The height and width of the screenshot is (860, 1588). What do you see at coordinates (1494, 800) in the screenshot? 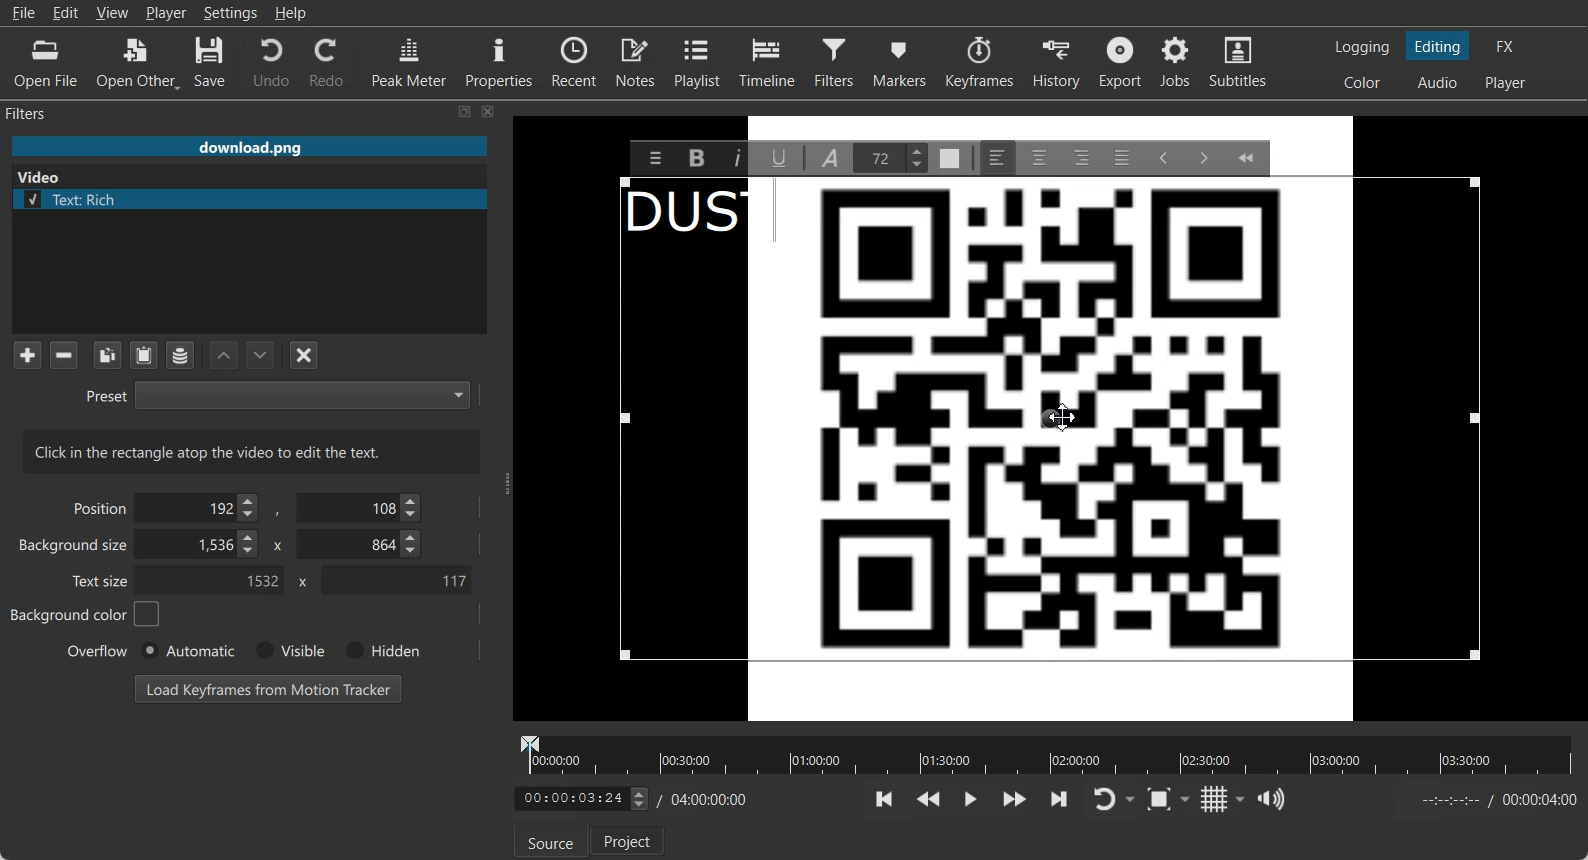
I see `End time ` at bounding box center [1494, 800].